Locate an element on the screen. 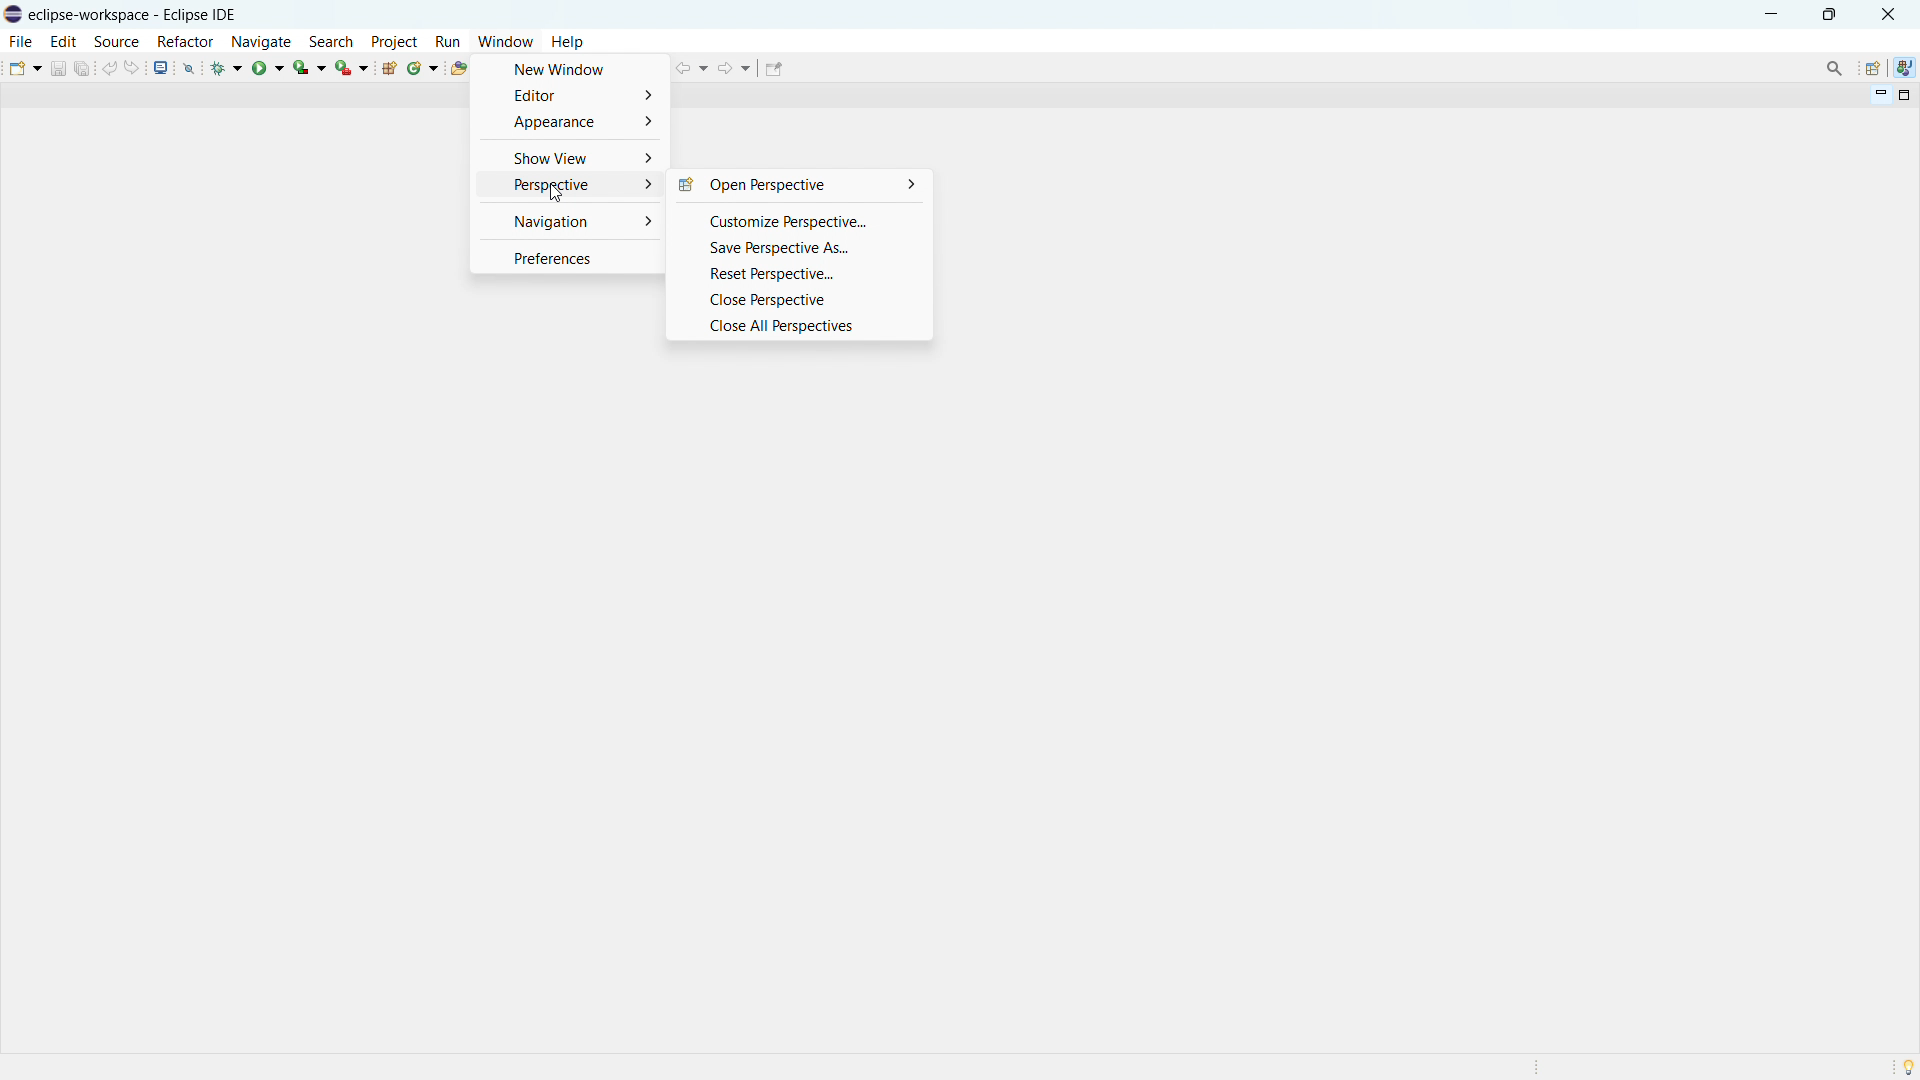  new window is located at coordinates (569, 70).